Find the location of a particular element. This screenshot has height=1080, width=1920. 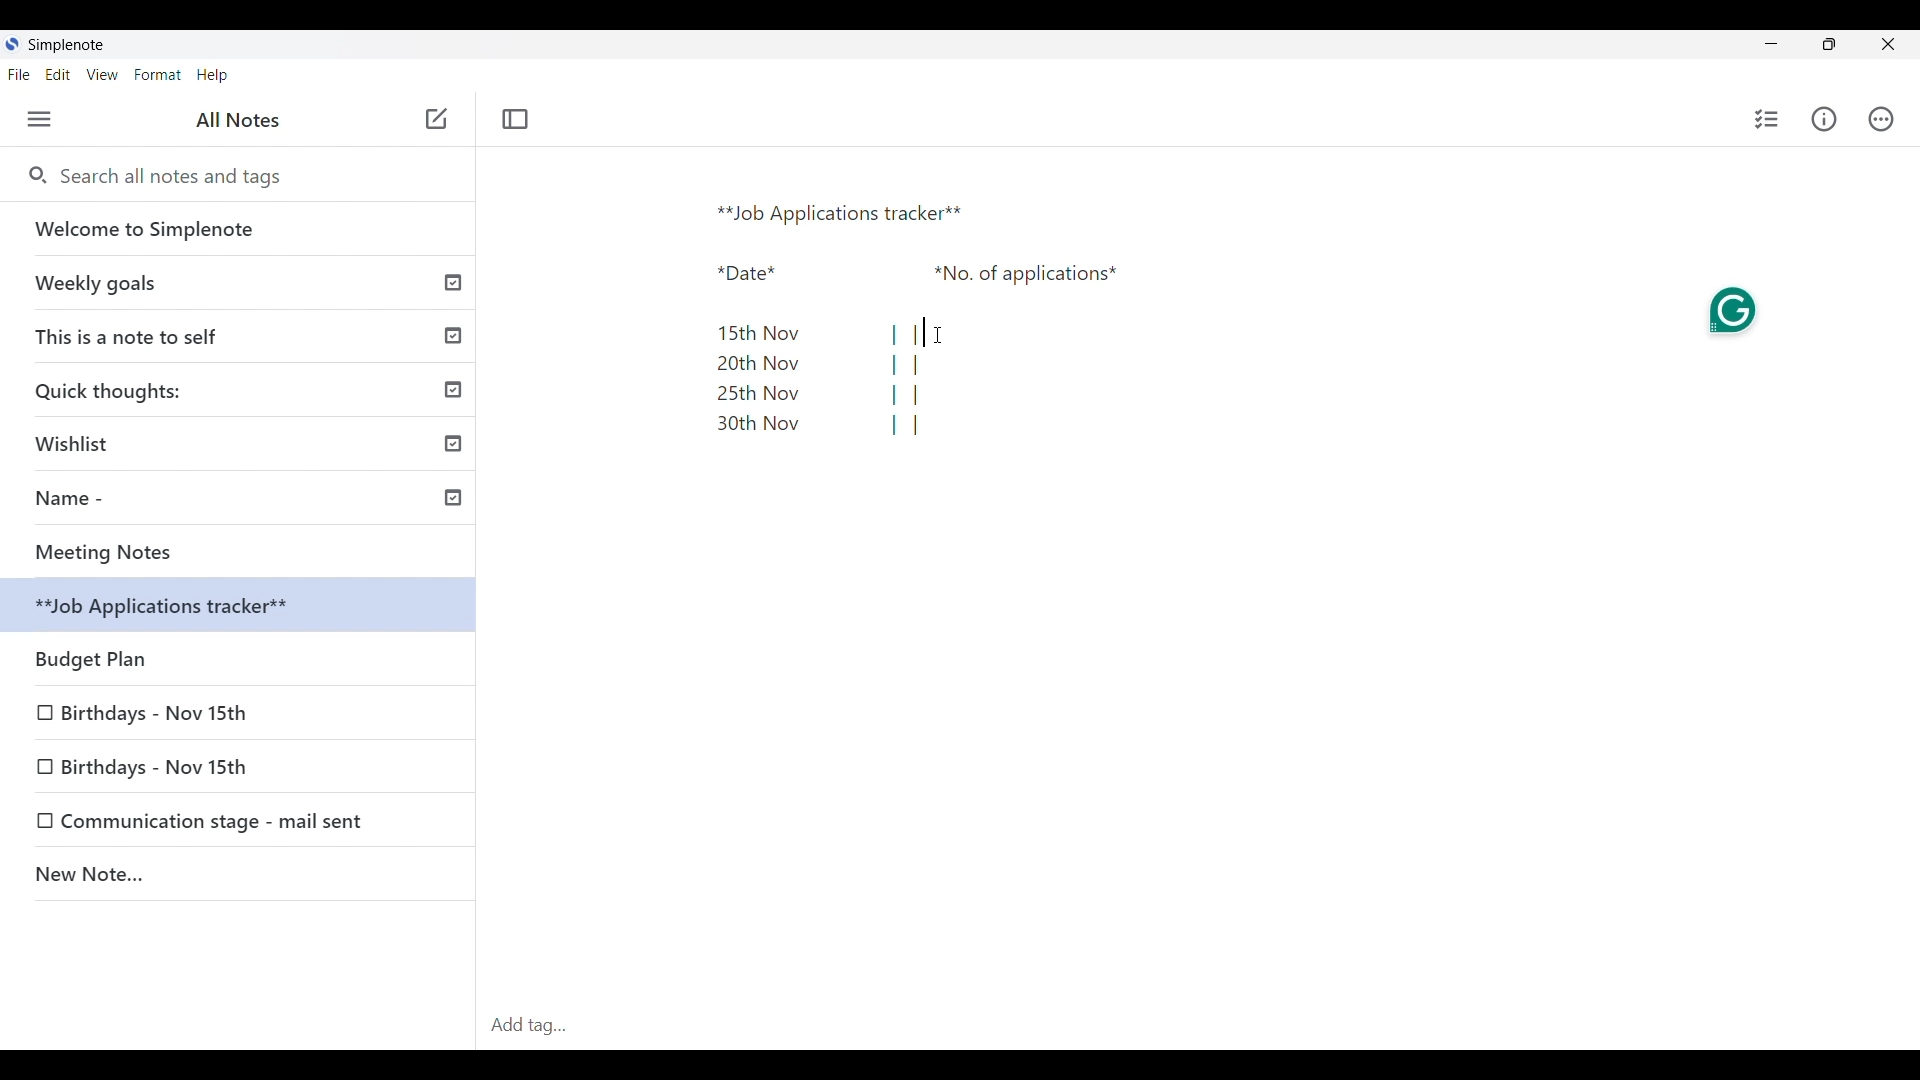

Maximize is located at coordinates (1829, 44).